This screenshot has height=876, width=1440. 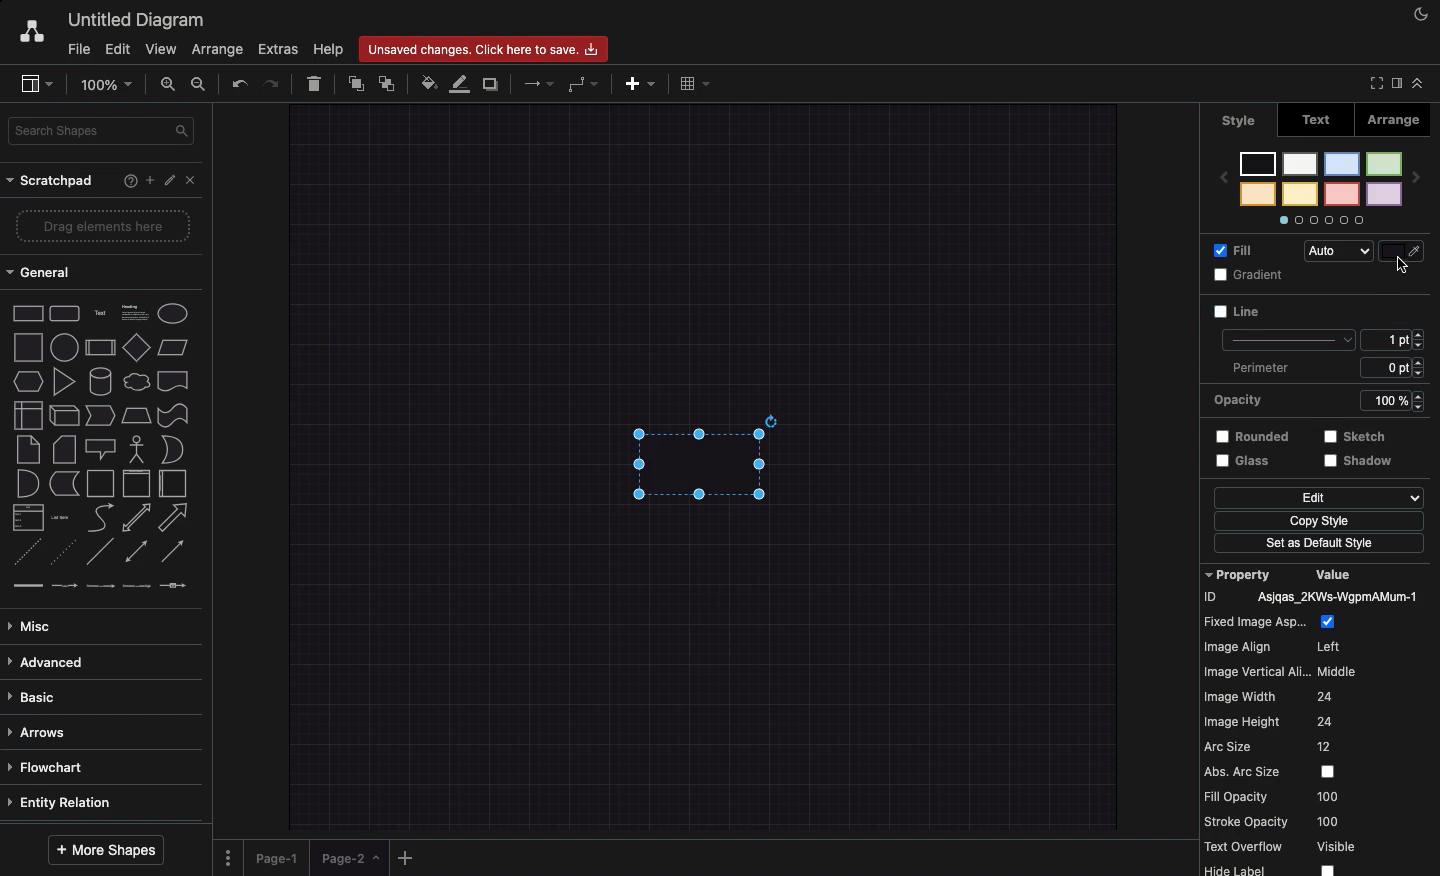 What do you see at coordinates (38, 85) in the screenshot?
I see `Sidebar` at bounding box center [38, 85].